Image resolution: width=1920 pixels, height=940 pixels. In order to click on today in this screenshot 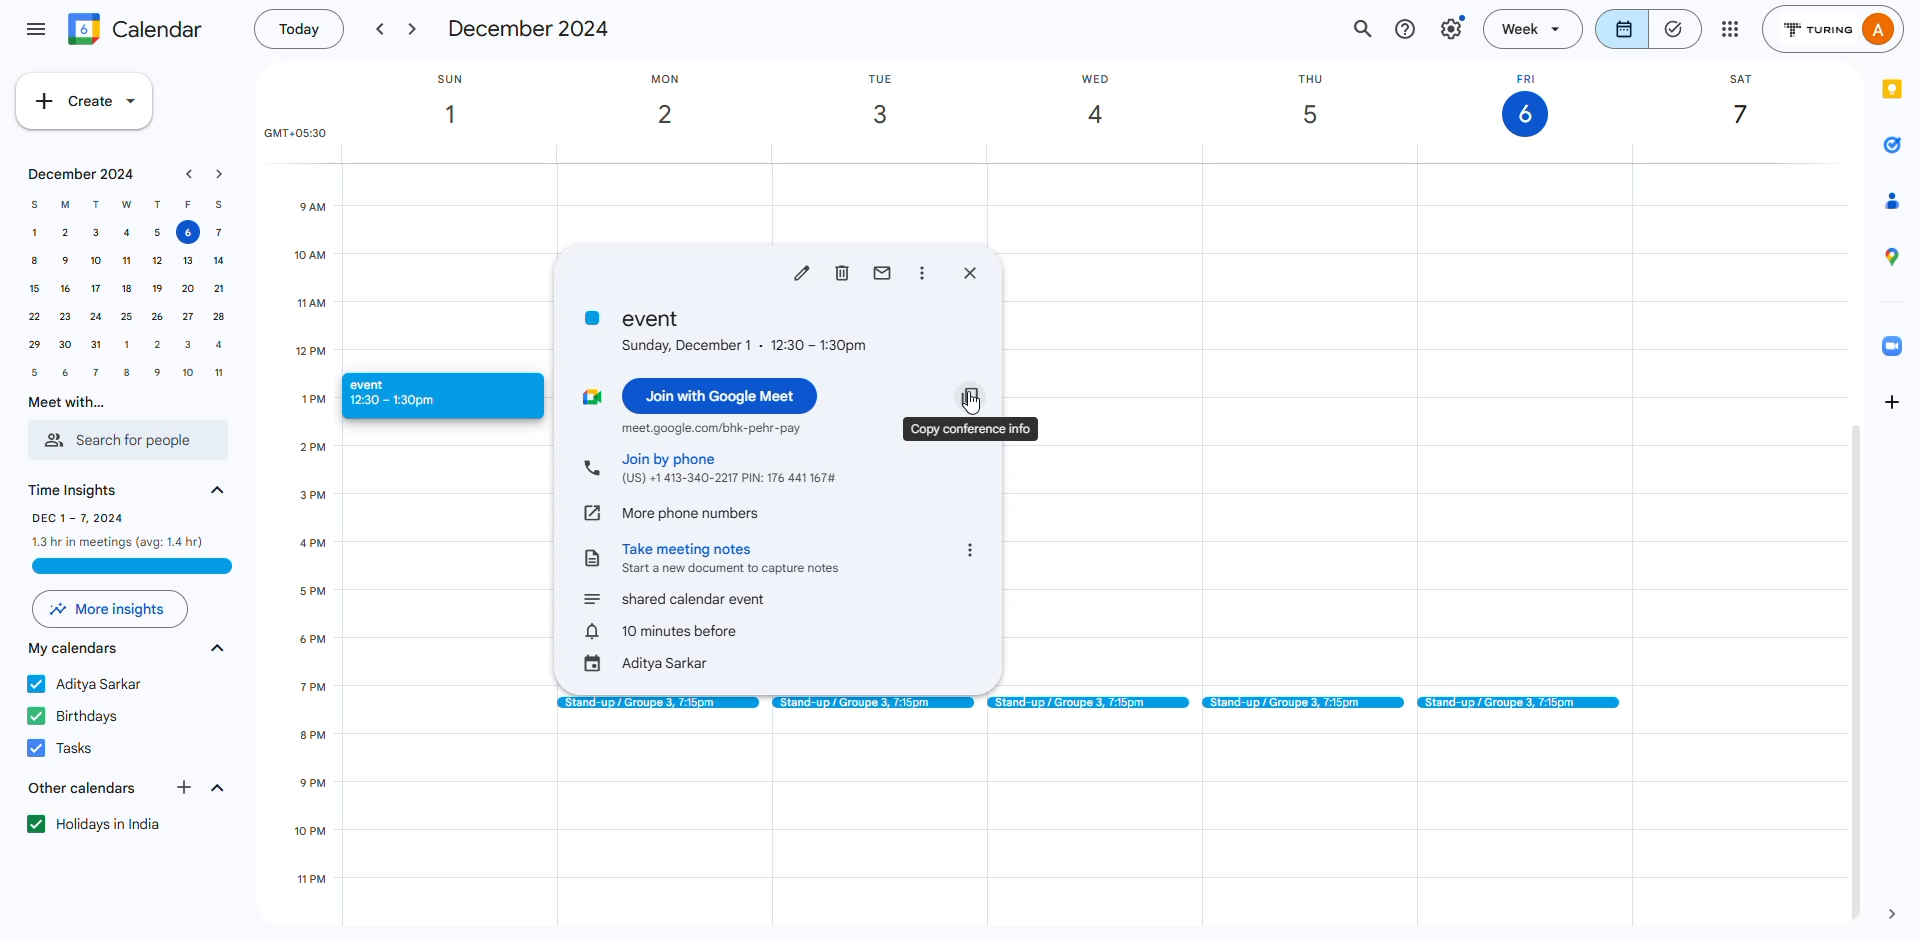, I will do `click(296, 30)`.